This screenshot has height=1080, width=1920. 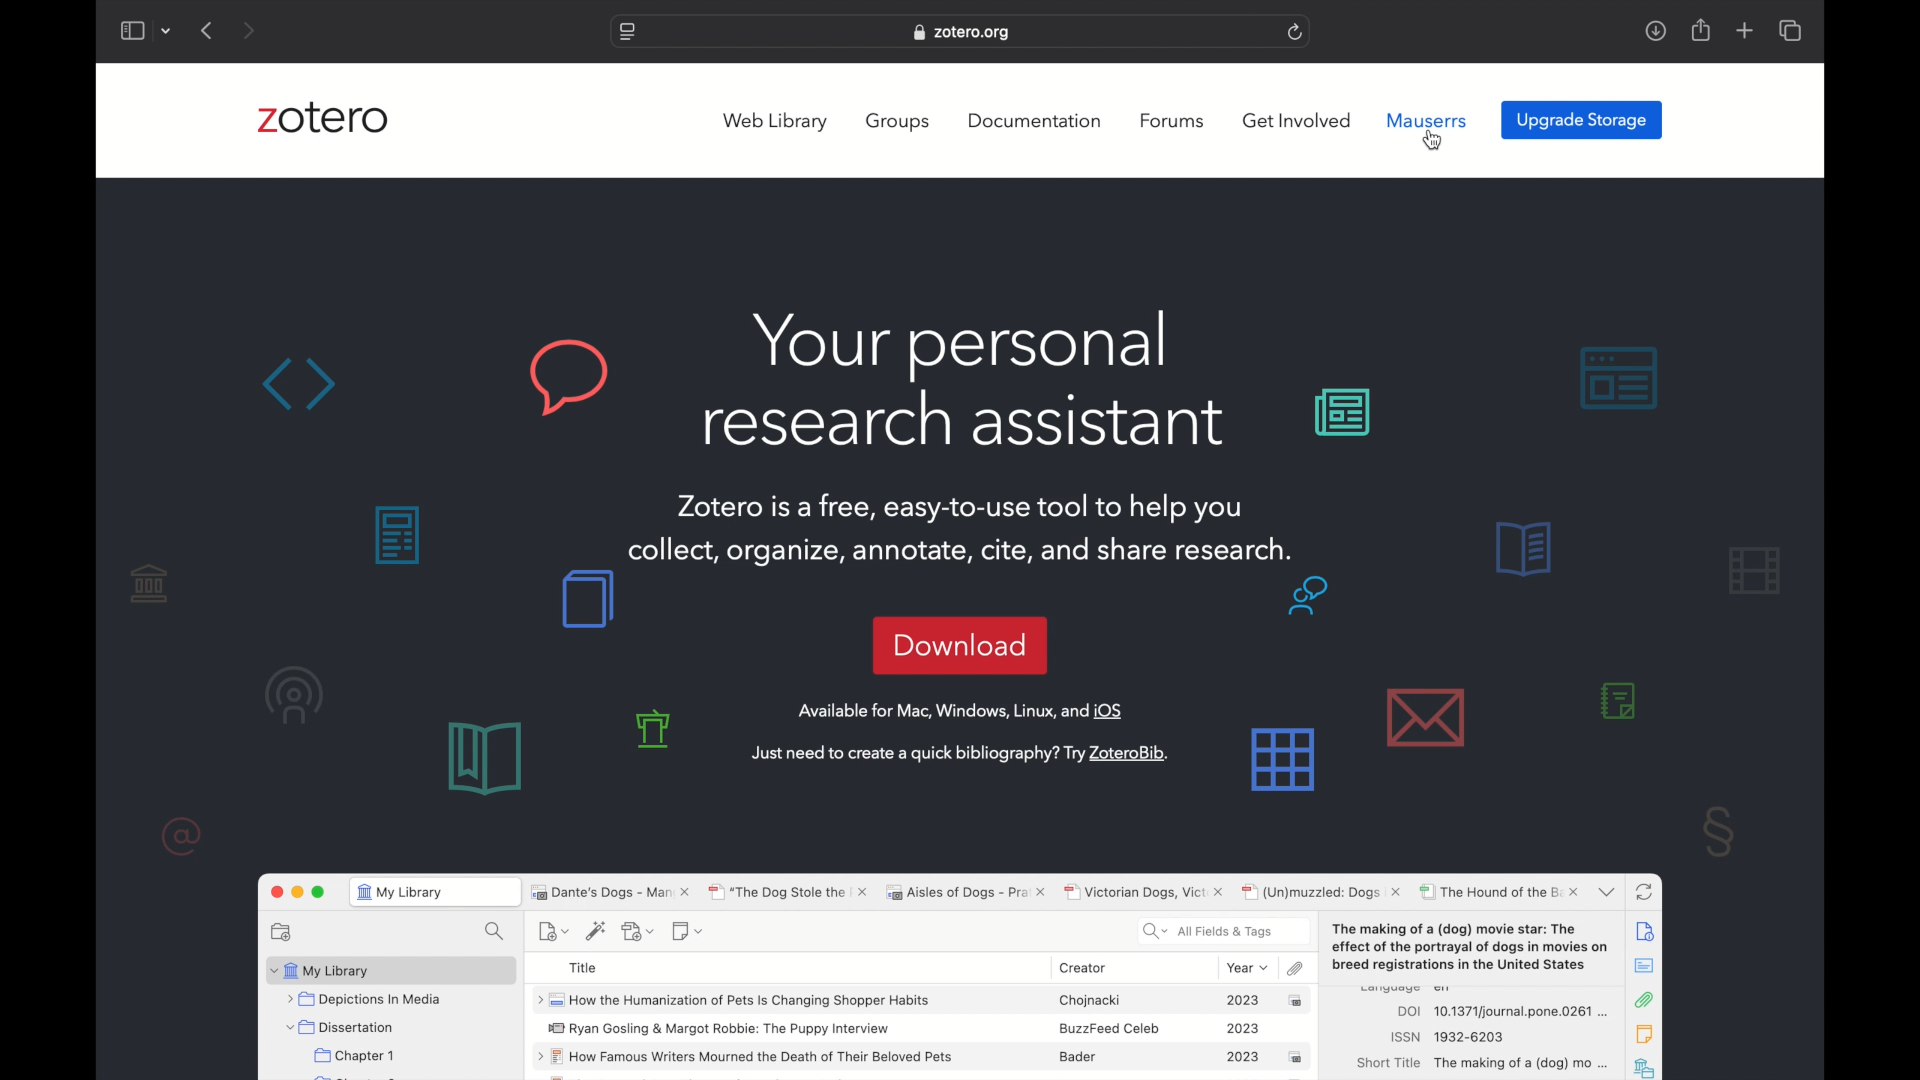 What do you see at coordinates (1638, 687) in the screenshot?
I see `background graphics` at bounding box center [1638, 687].